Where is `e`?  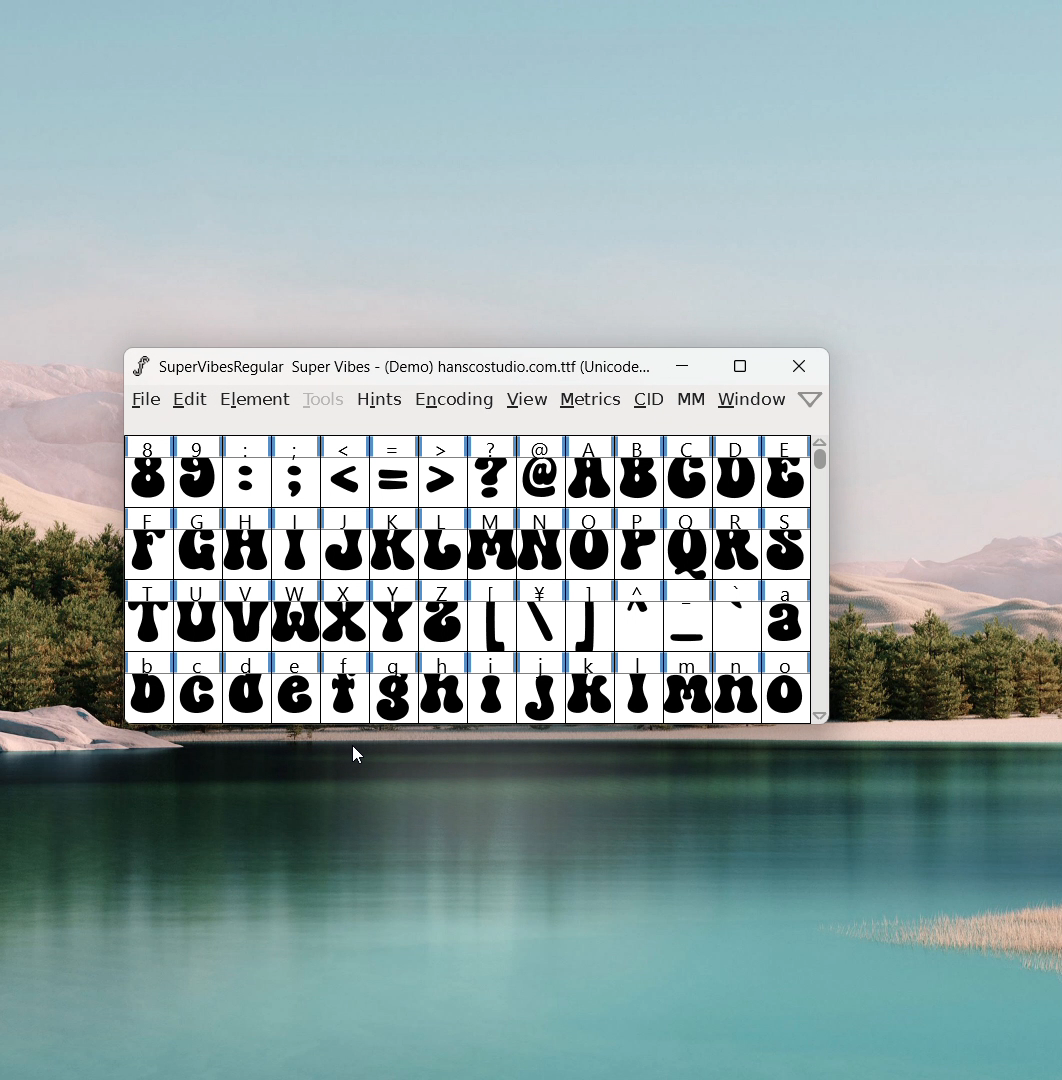 e is located at coordinates (296, 688).